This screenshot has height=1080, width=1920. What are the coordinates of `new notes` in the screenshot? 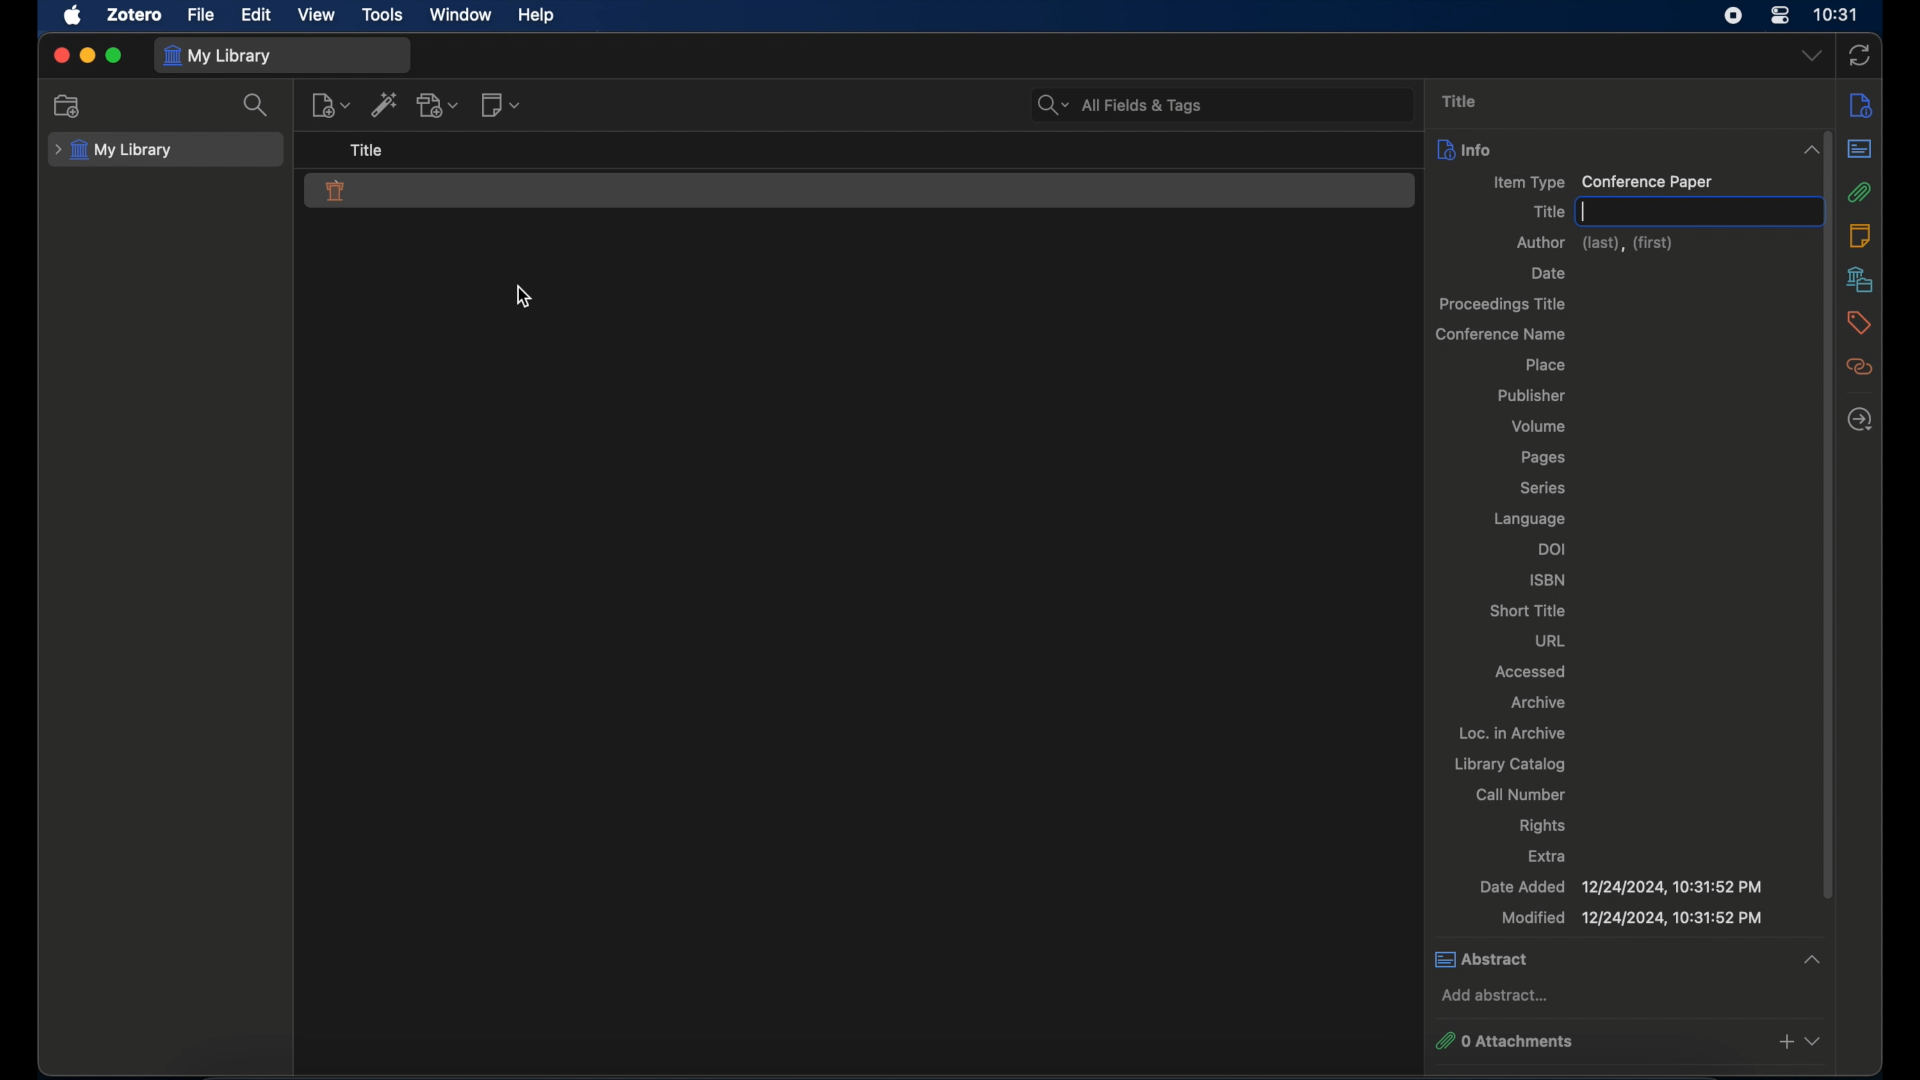 It's located at (500, 103).